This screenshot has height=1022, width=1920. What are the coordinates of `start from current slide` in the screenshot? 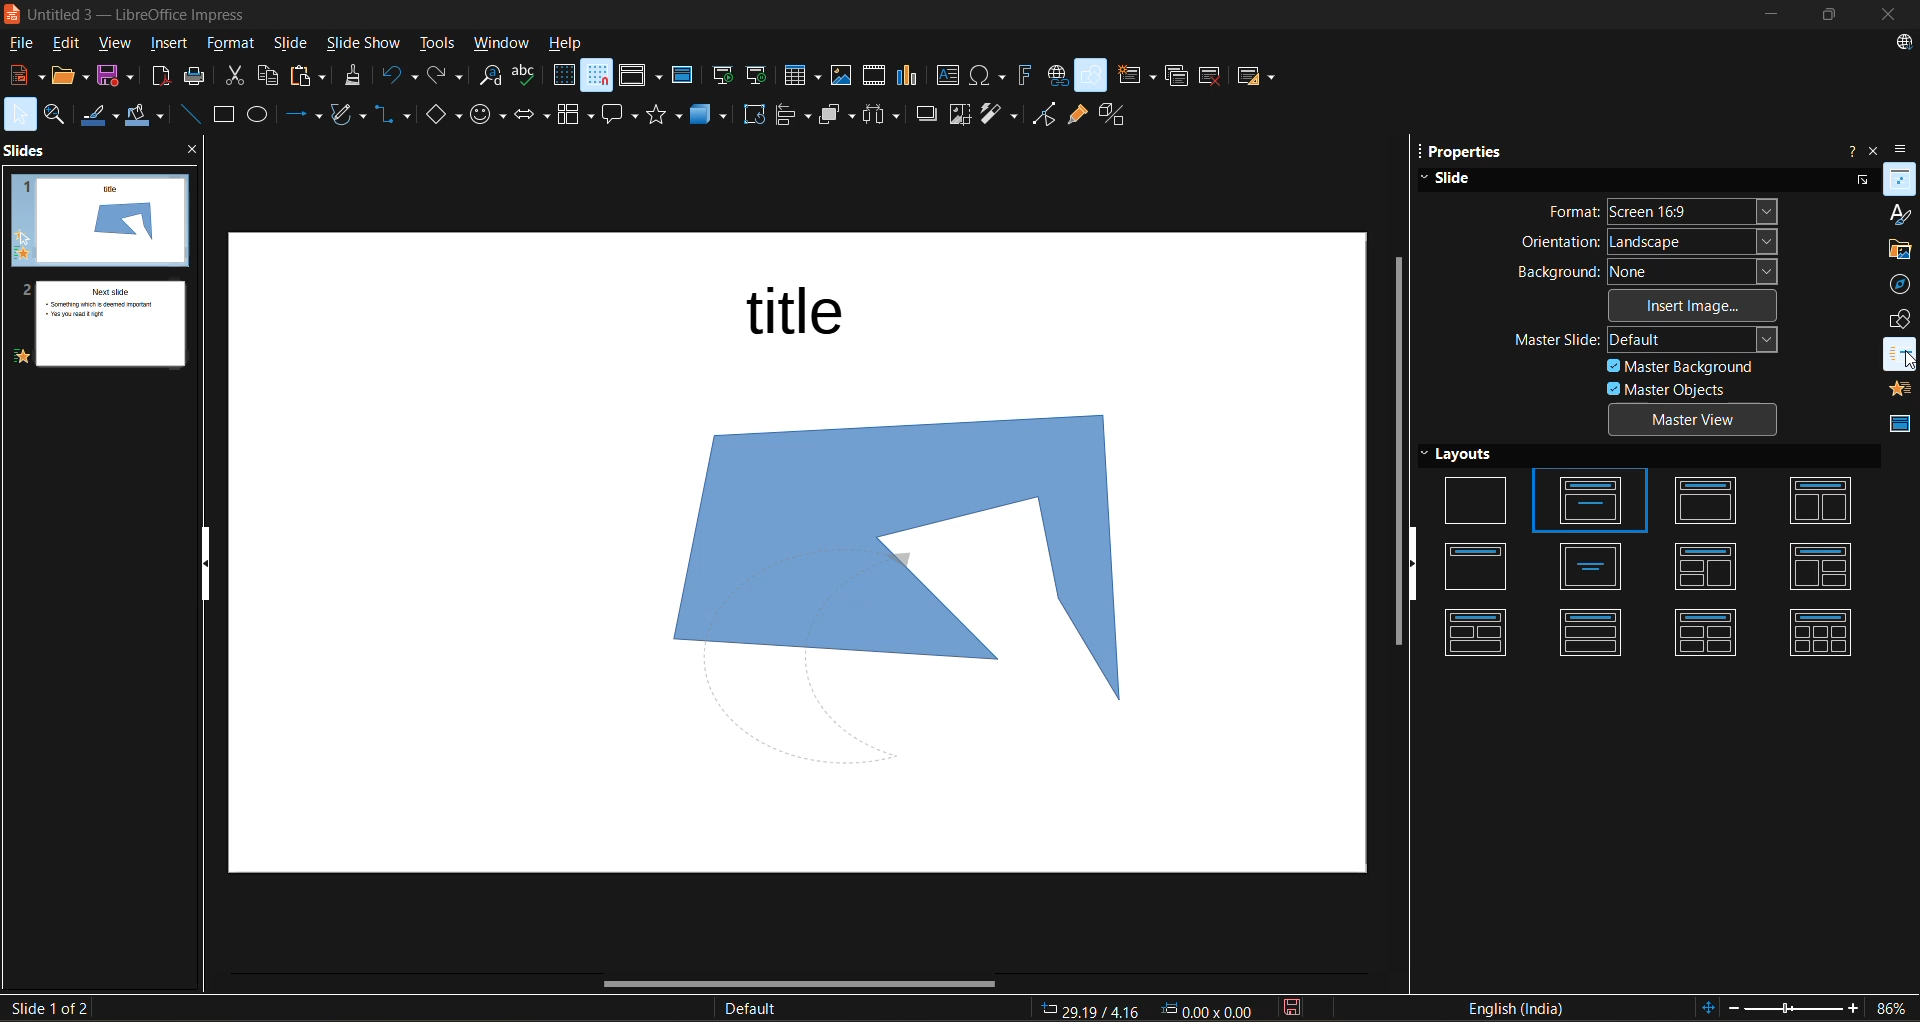 It's located at (760, 75).